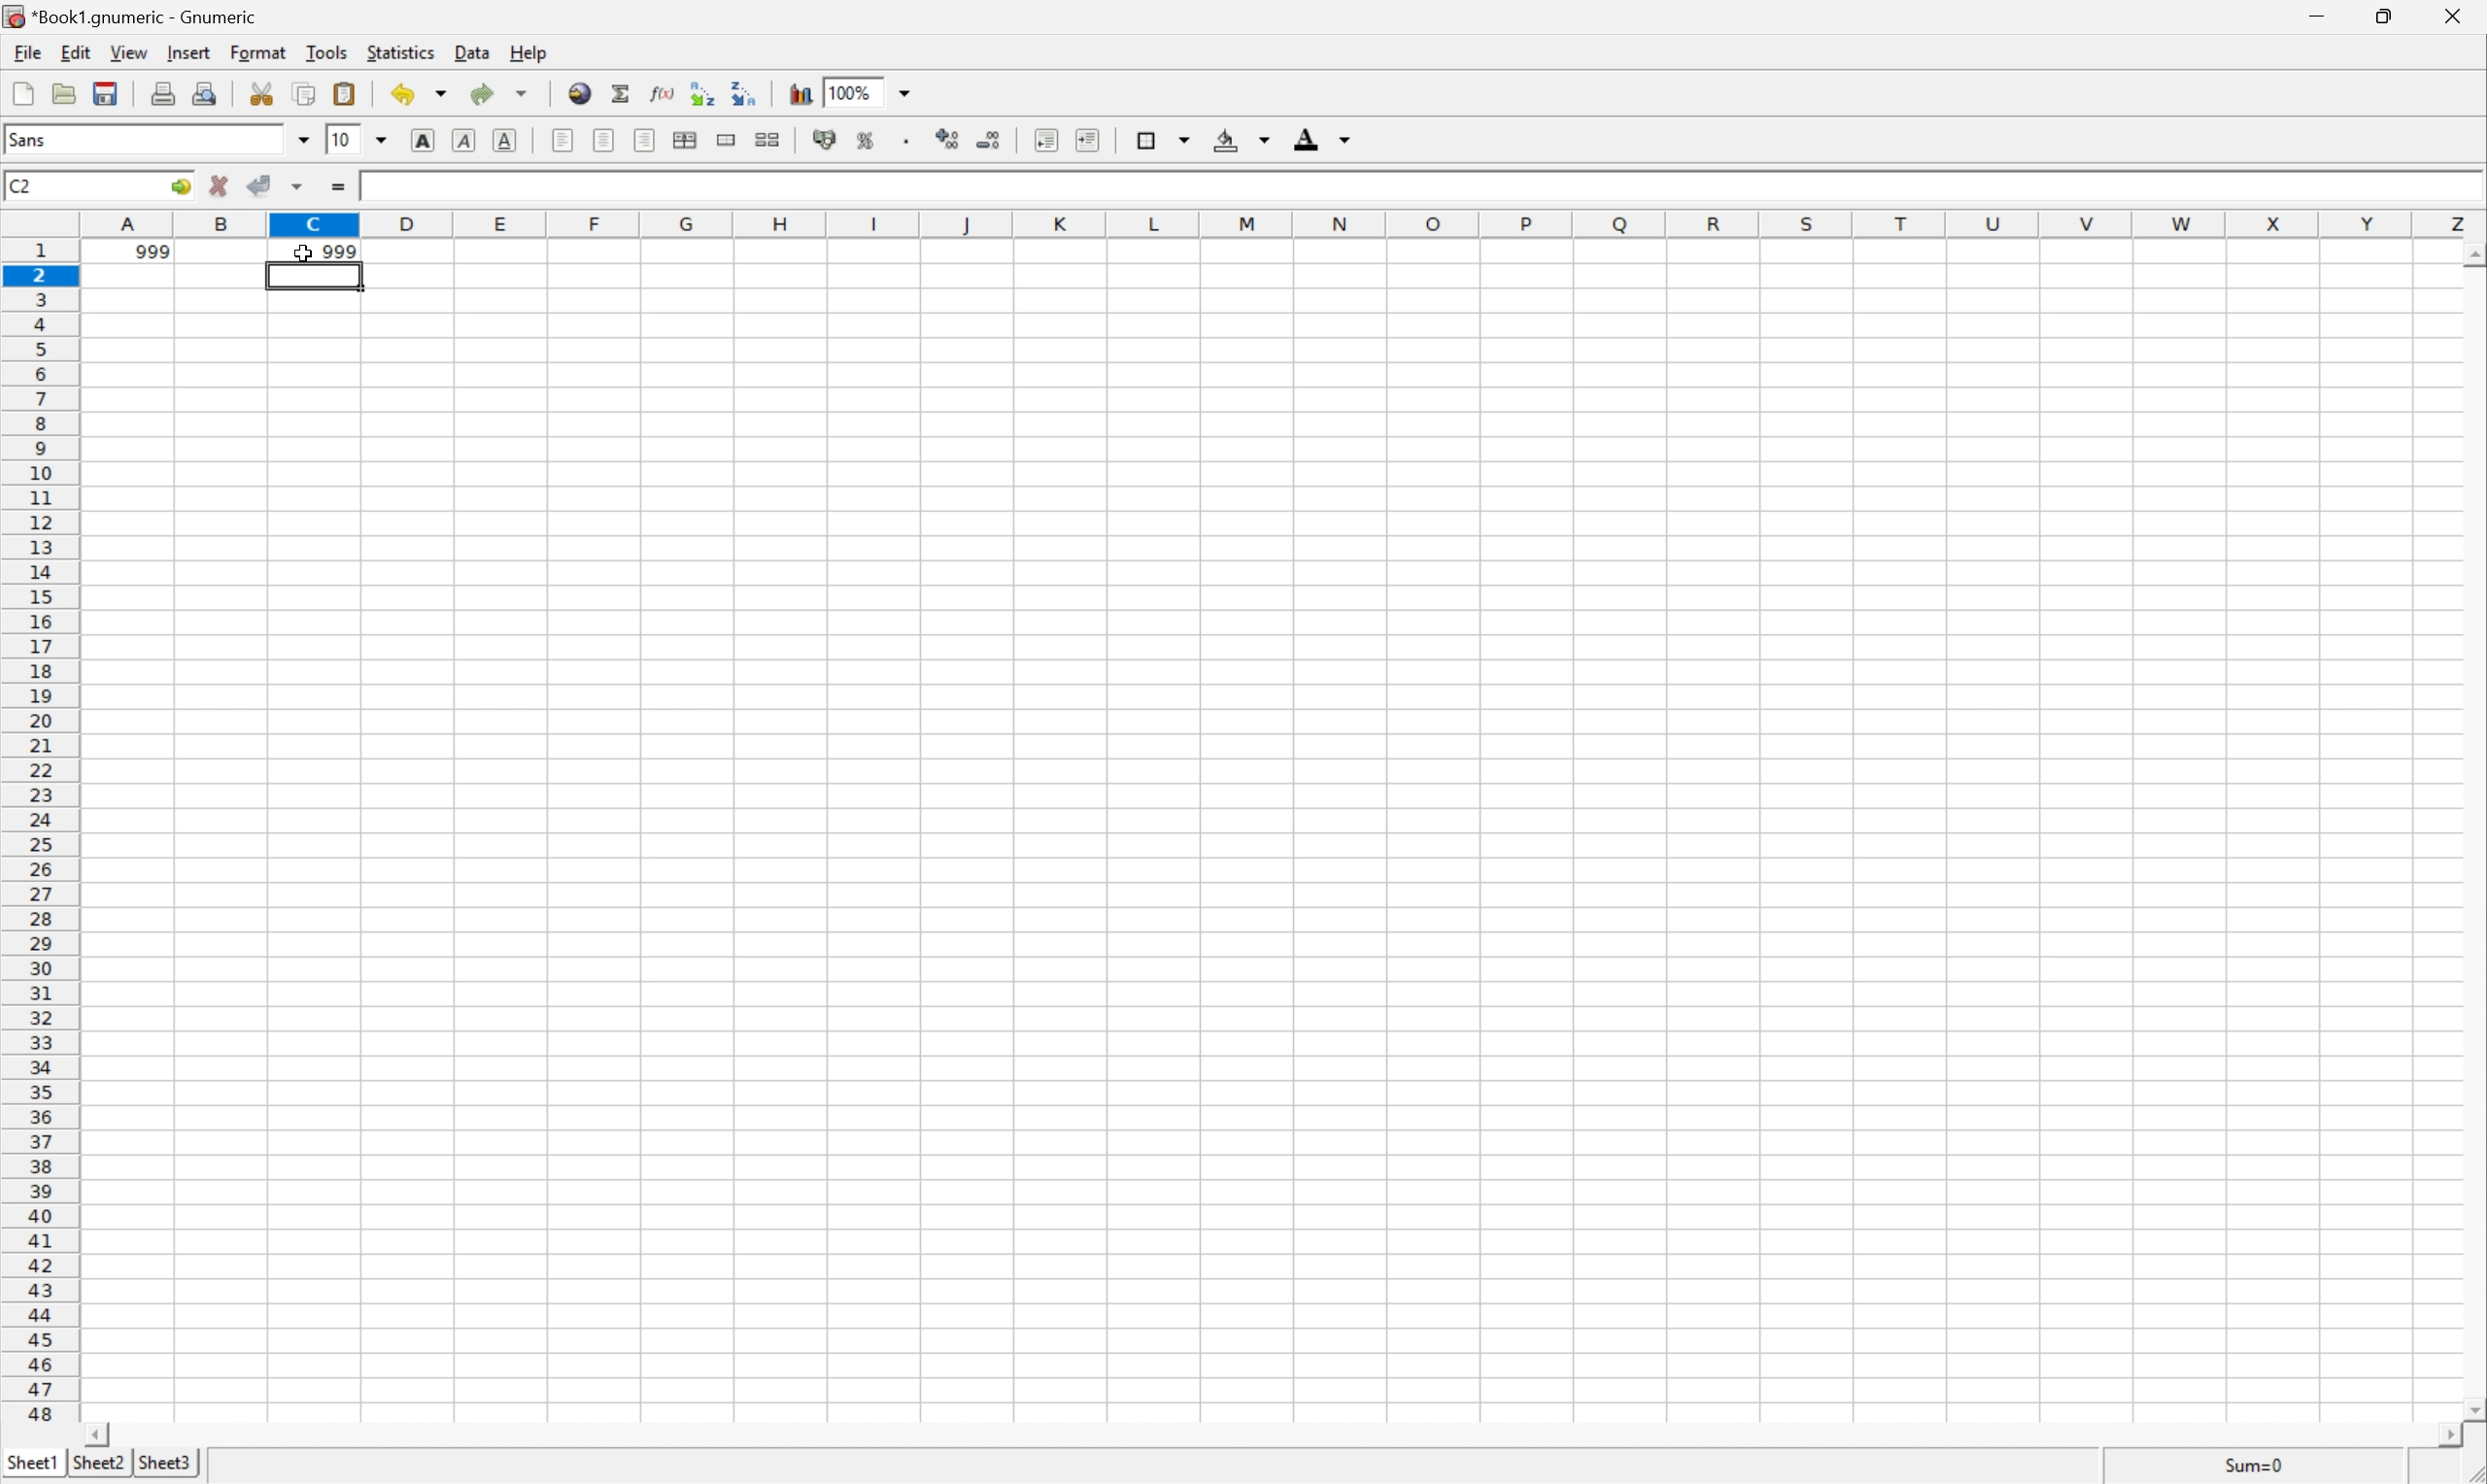 The width and height of the screenshot is (2487, 1484). Describe the element at coordinates (135, 254) in the screenshot. I see `999` at that location.